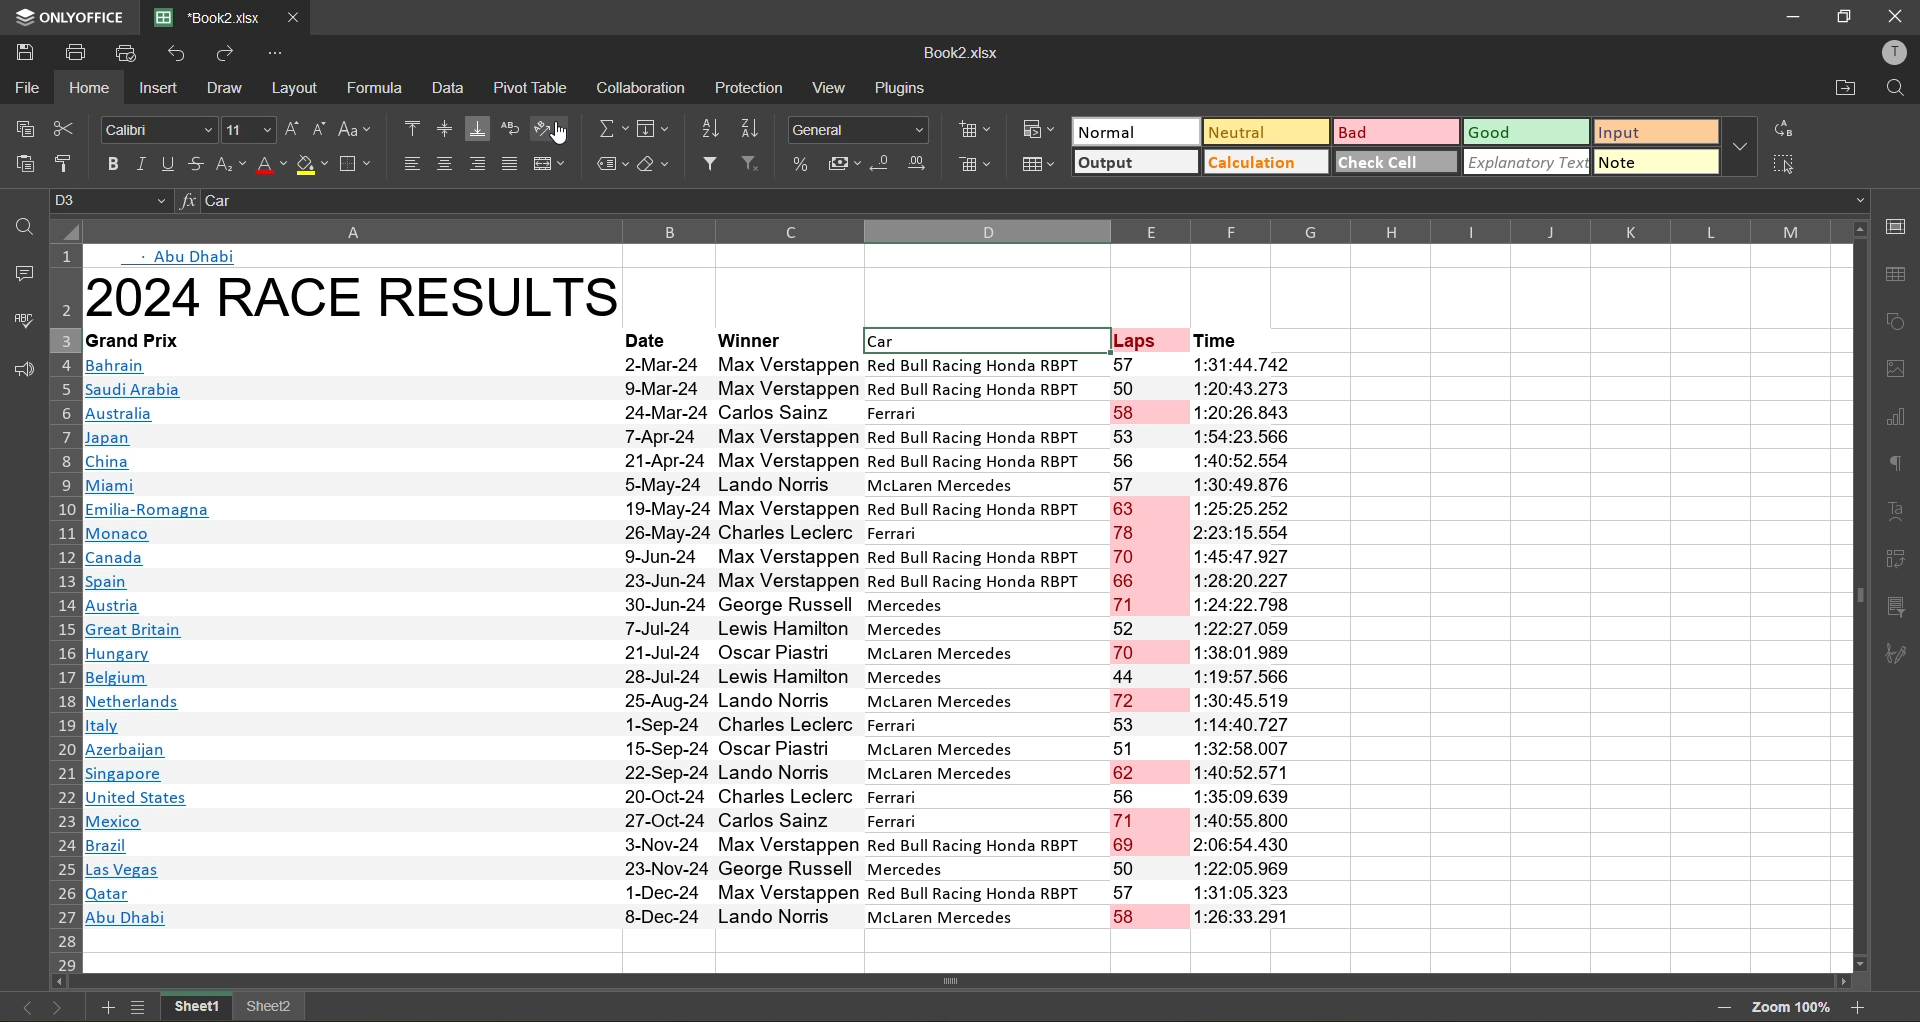 Image resolution: width=1920 pixels, height=1022 pixels. I want to click on bad, so click(1396, 133).